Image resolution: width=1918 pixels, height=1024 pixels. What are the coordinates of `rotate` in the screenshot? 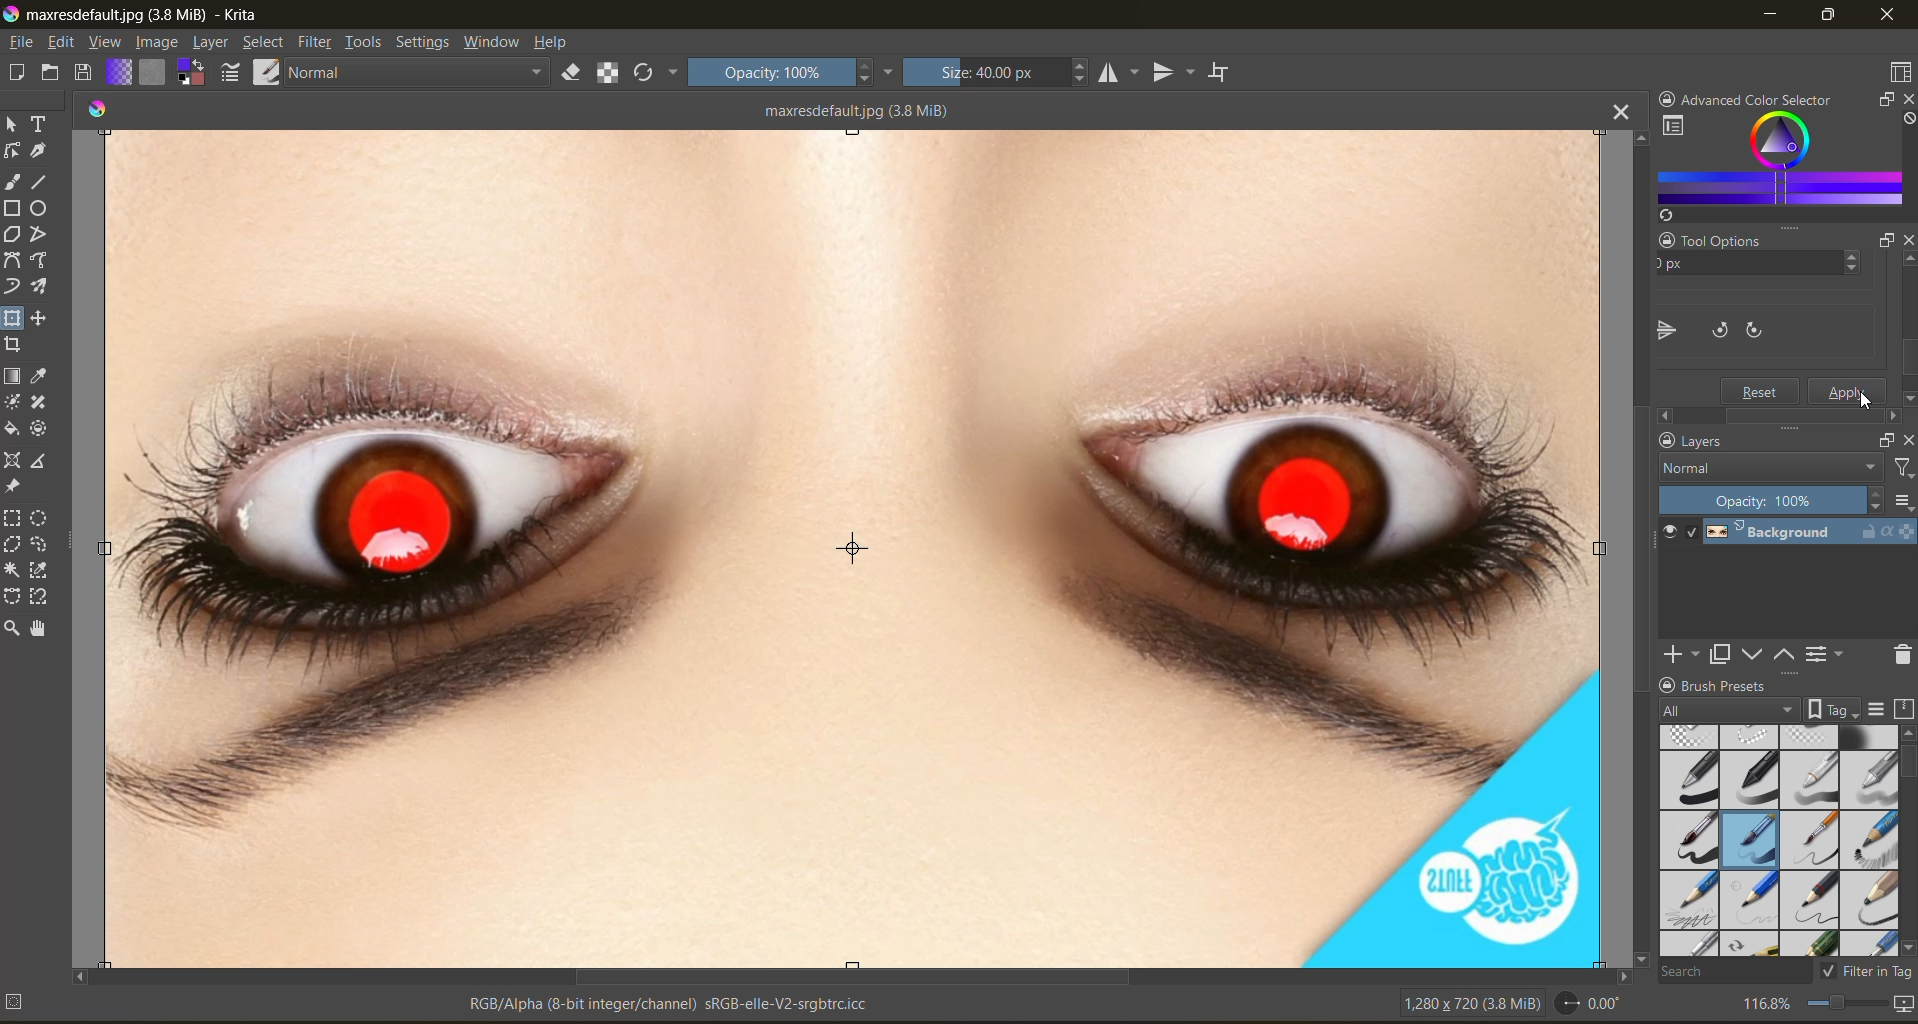 It's located at (1590, 1004).